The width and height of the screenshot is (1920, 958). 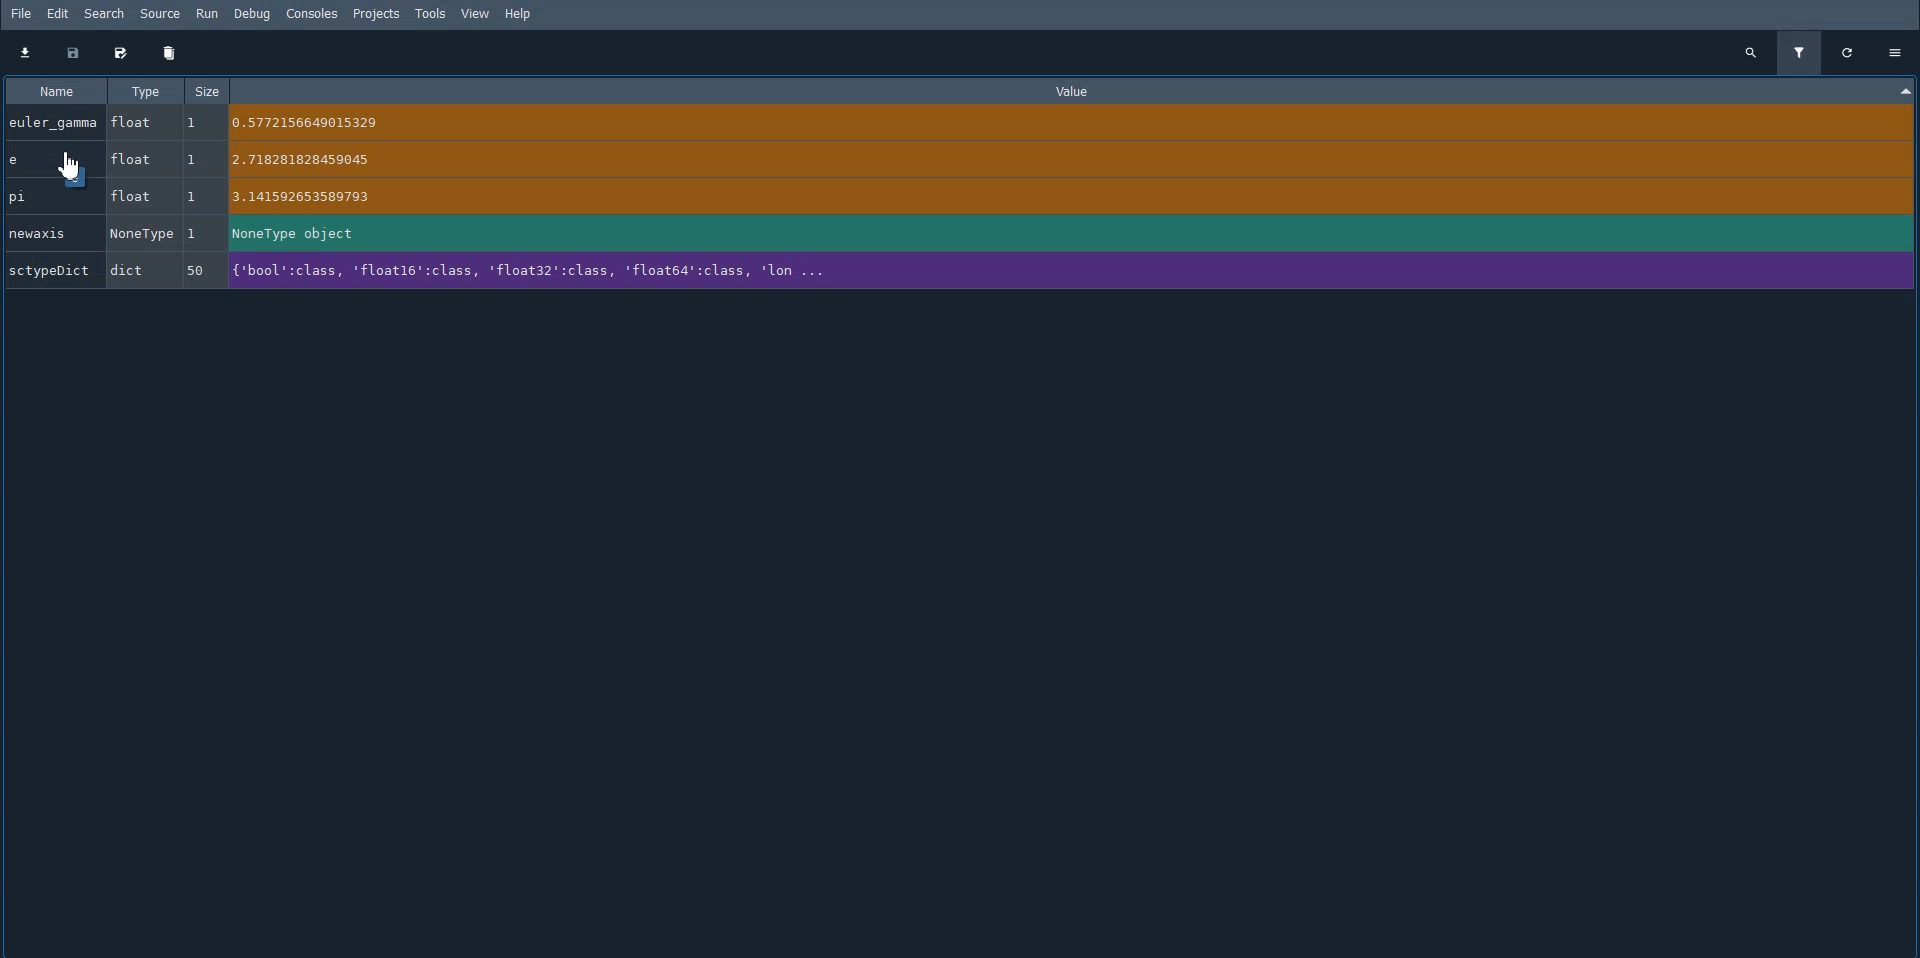 I want to click on Save data, so click(x=73, y=54).